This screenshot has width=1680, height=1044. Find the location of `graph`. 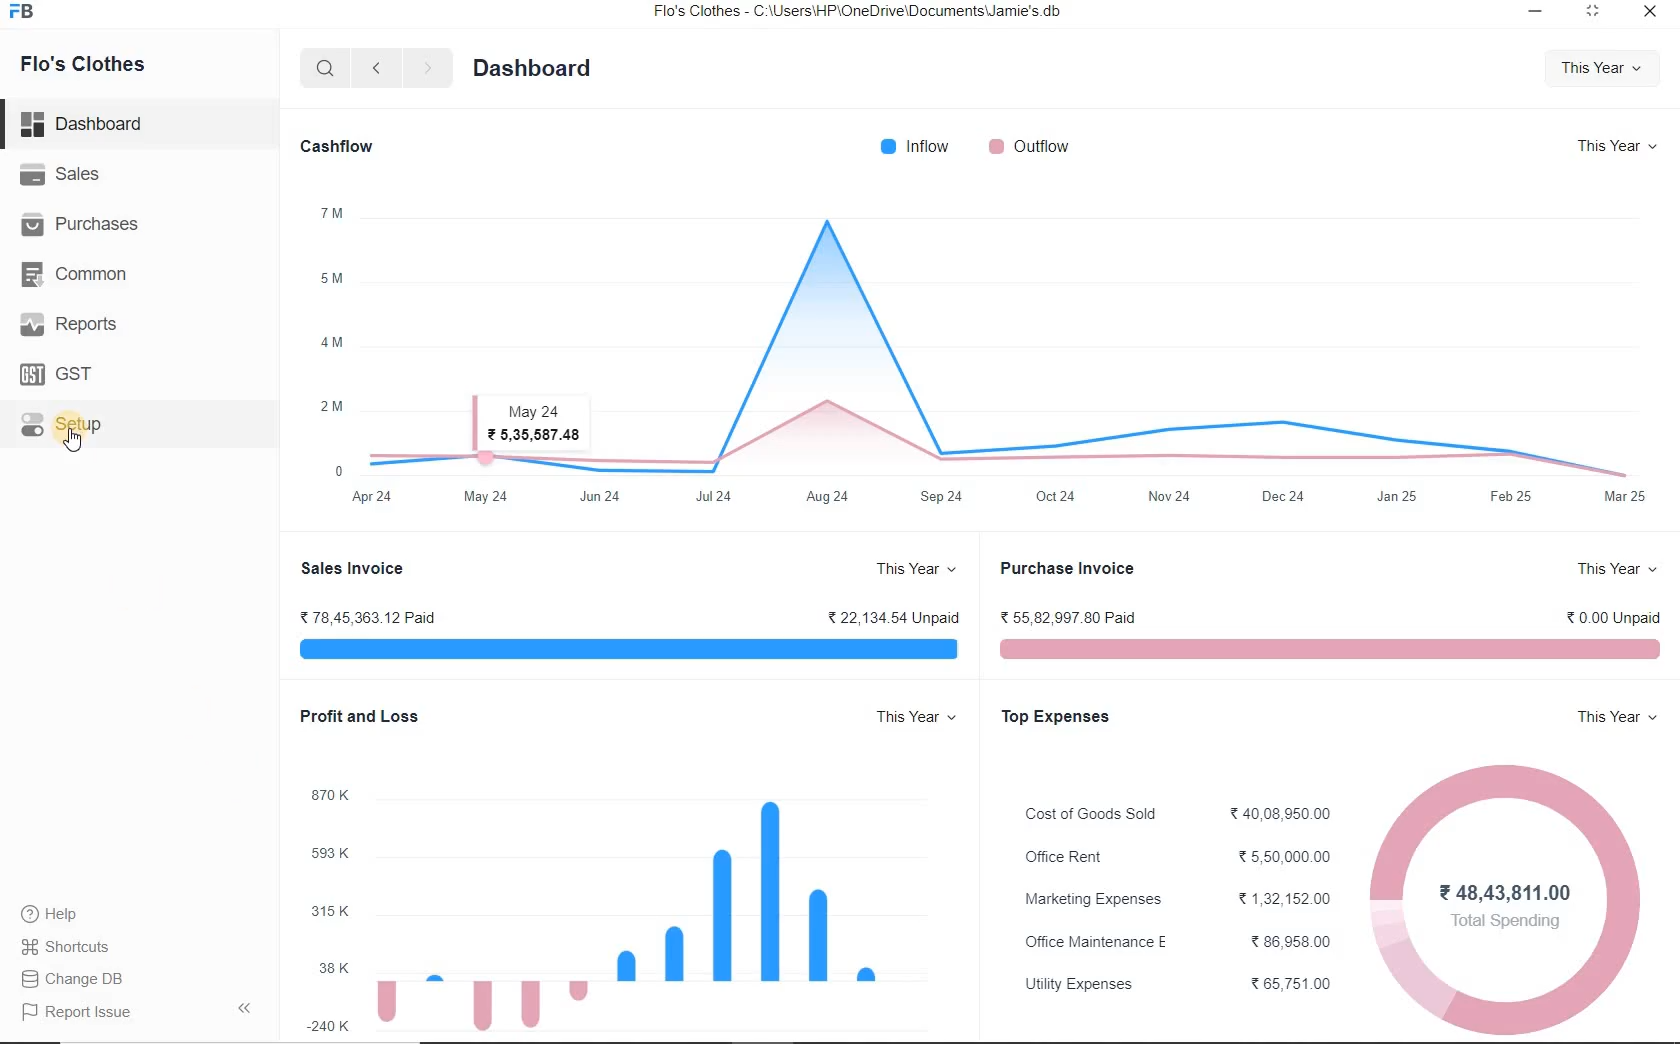

graph is located at coordinates (1010, 332).